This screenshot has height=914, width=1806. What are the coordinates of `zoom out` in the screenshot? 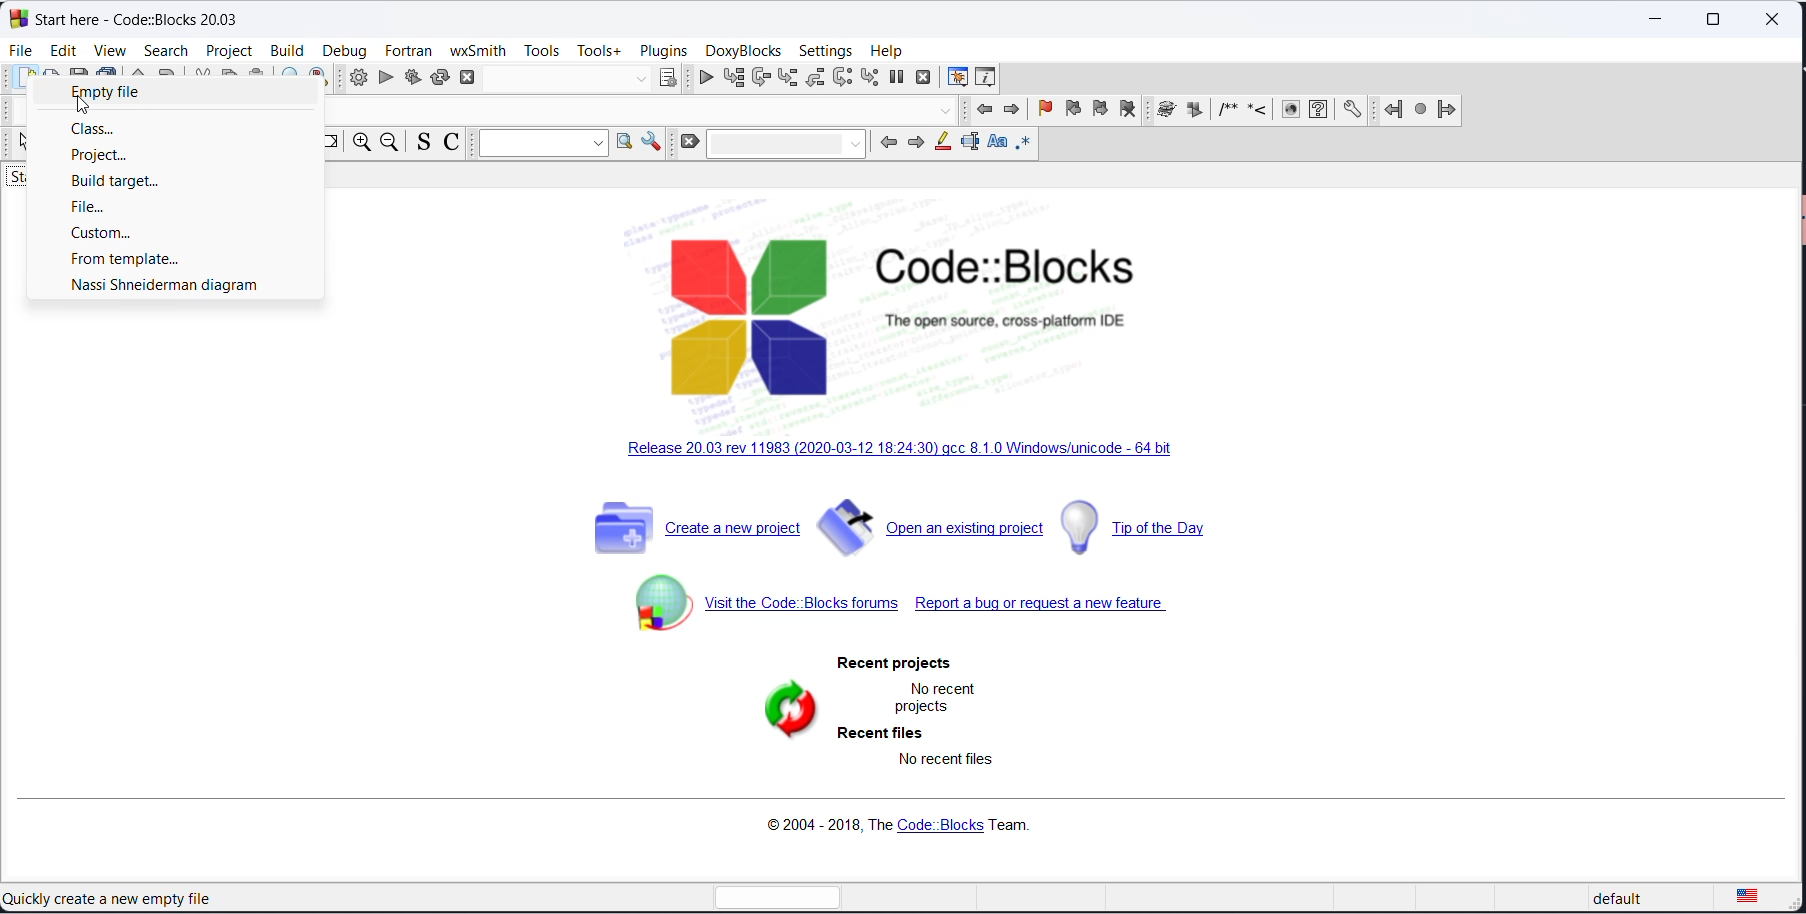 It's located at (389, 143).